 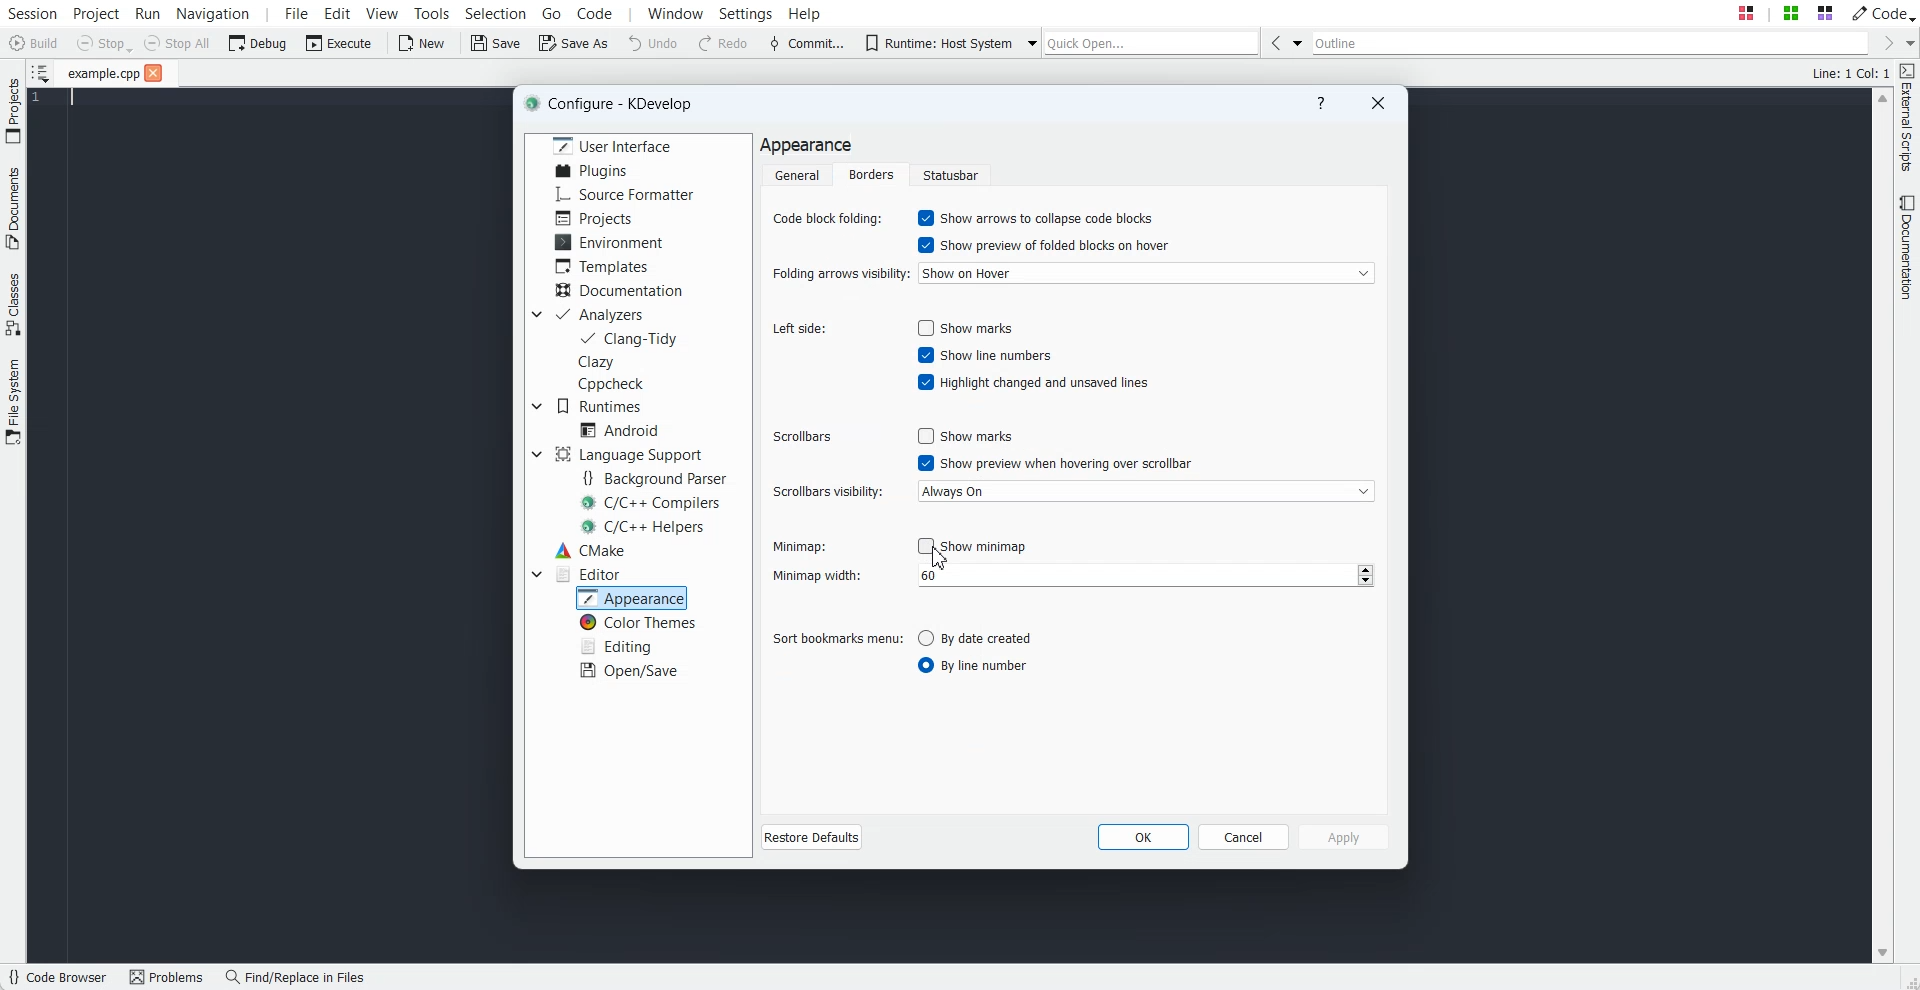 What do you see at coordinates (598, 217) in the screenshot?
I see `Projects` at bounding box center [598, 217].